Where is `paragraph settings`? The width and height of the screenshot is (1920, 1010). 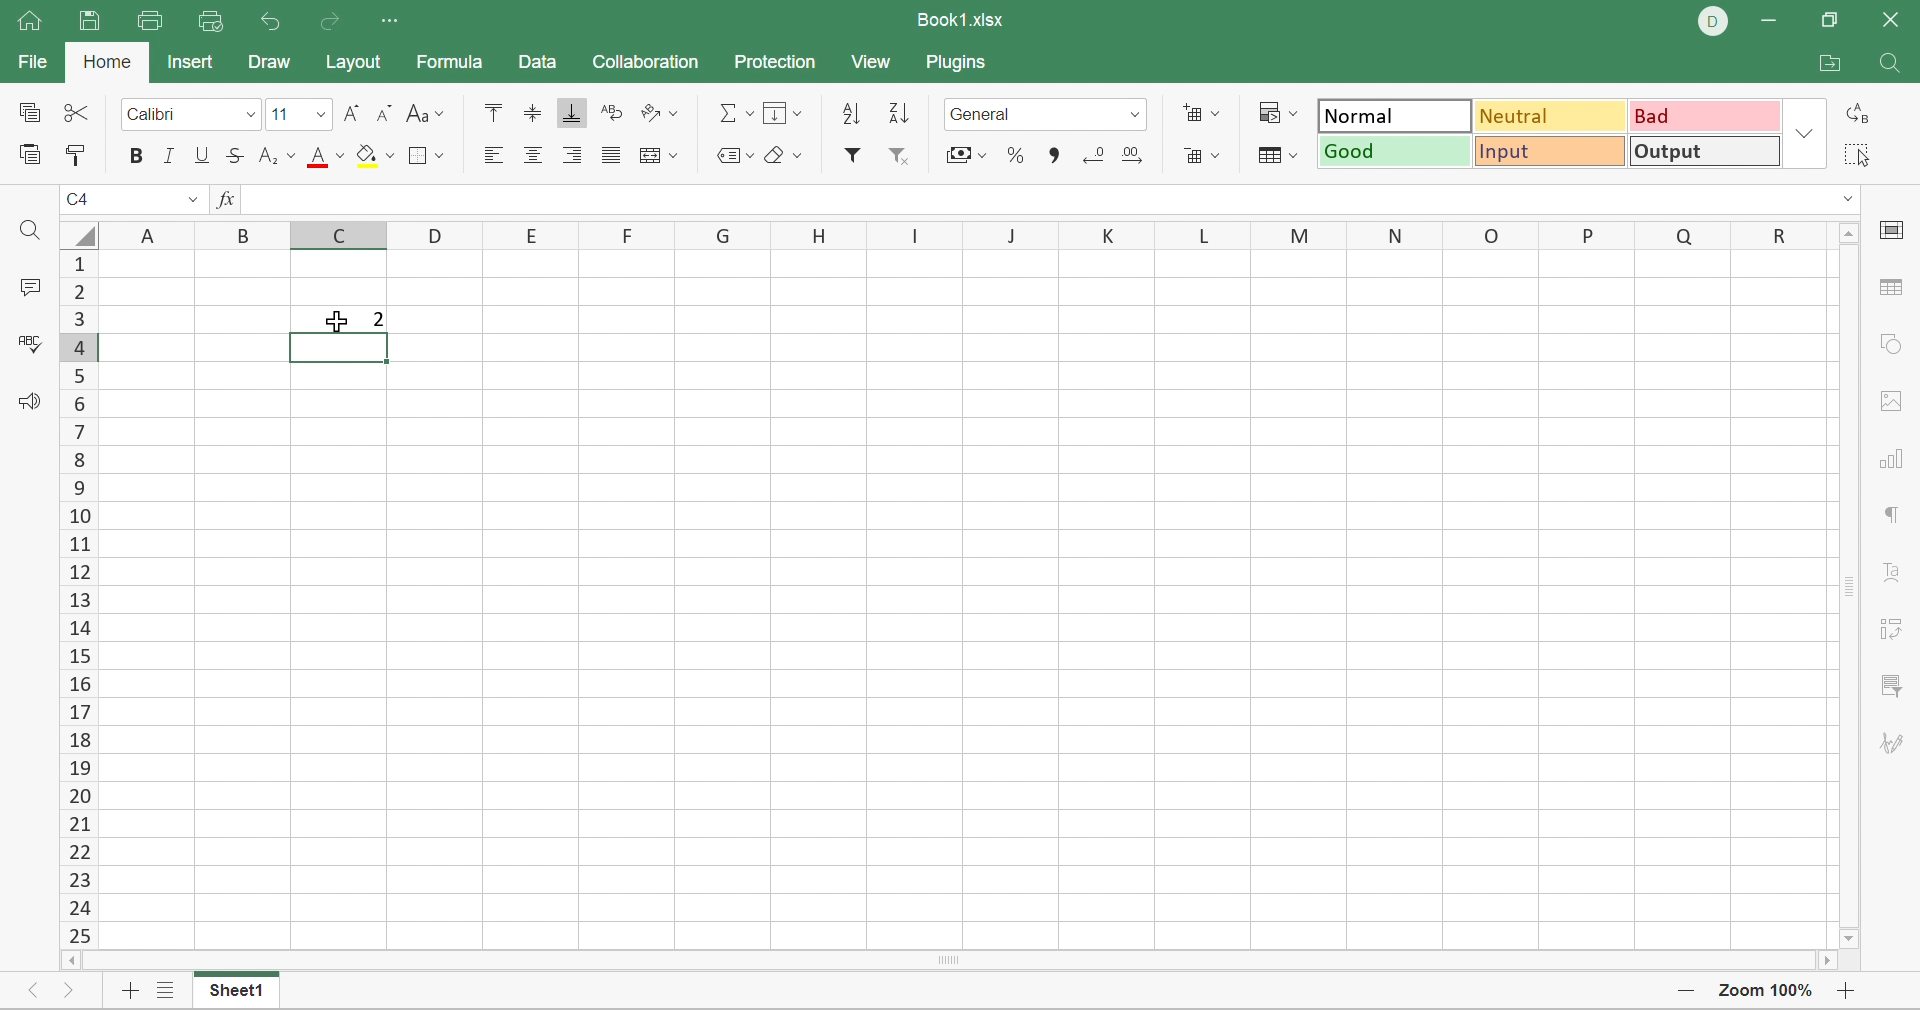
paragraph settings is located at coordinates (1899, 520).